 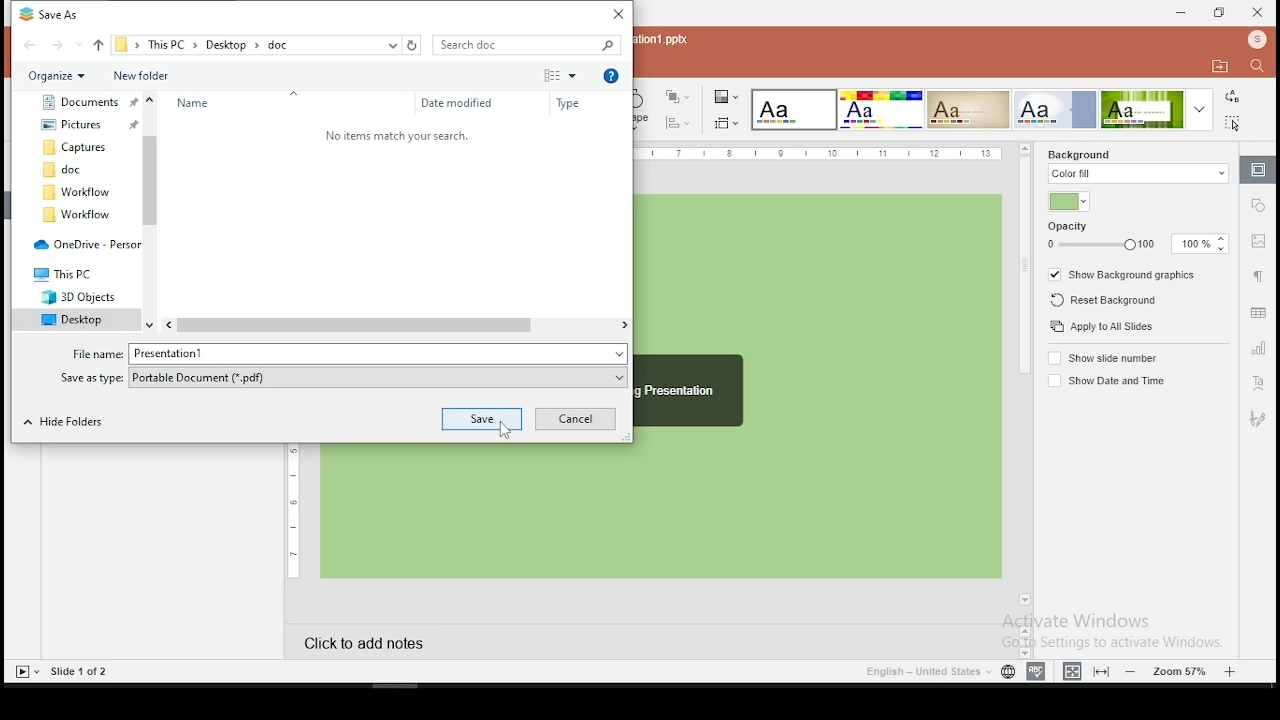 What do you see at coordinates (79, 146) in the screenshot?
I see `Captures` at bounding box center [79, 146].